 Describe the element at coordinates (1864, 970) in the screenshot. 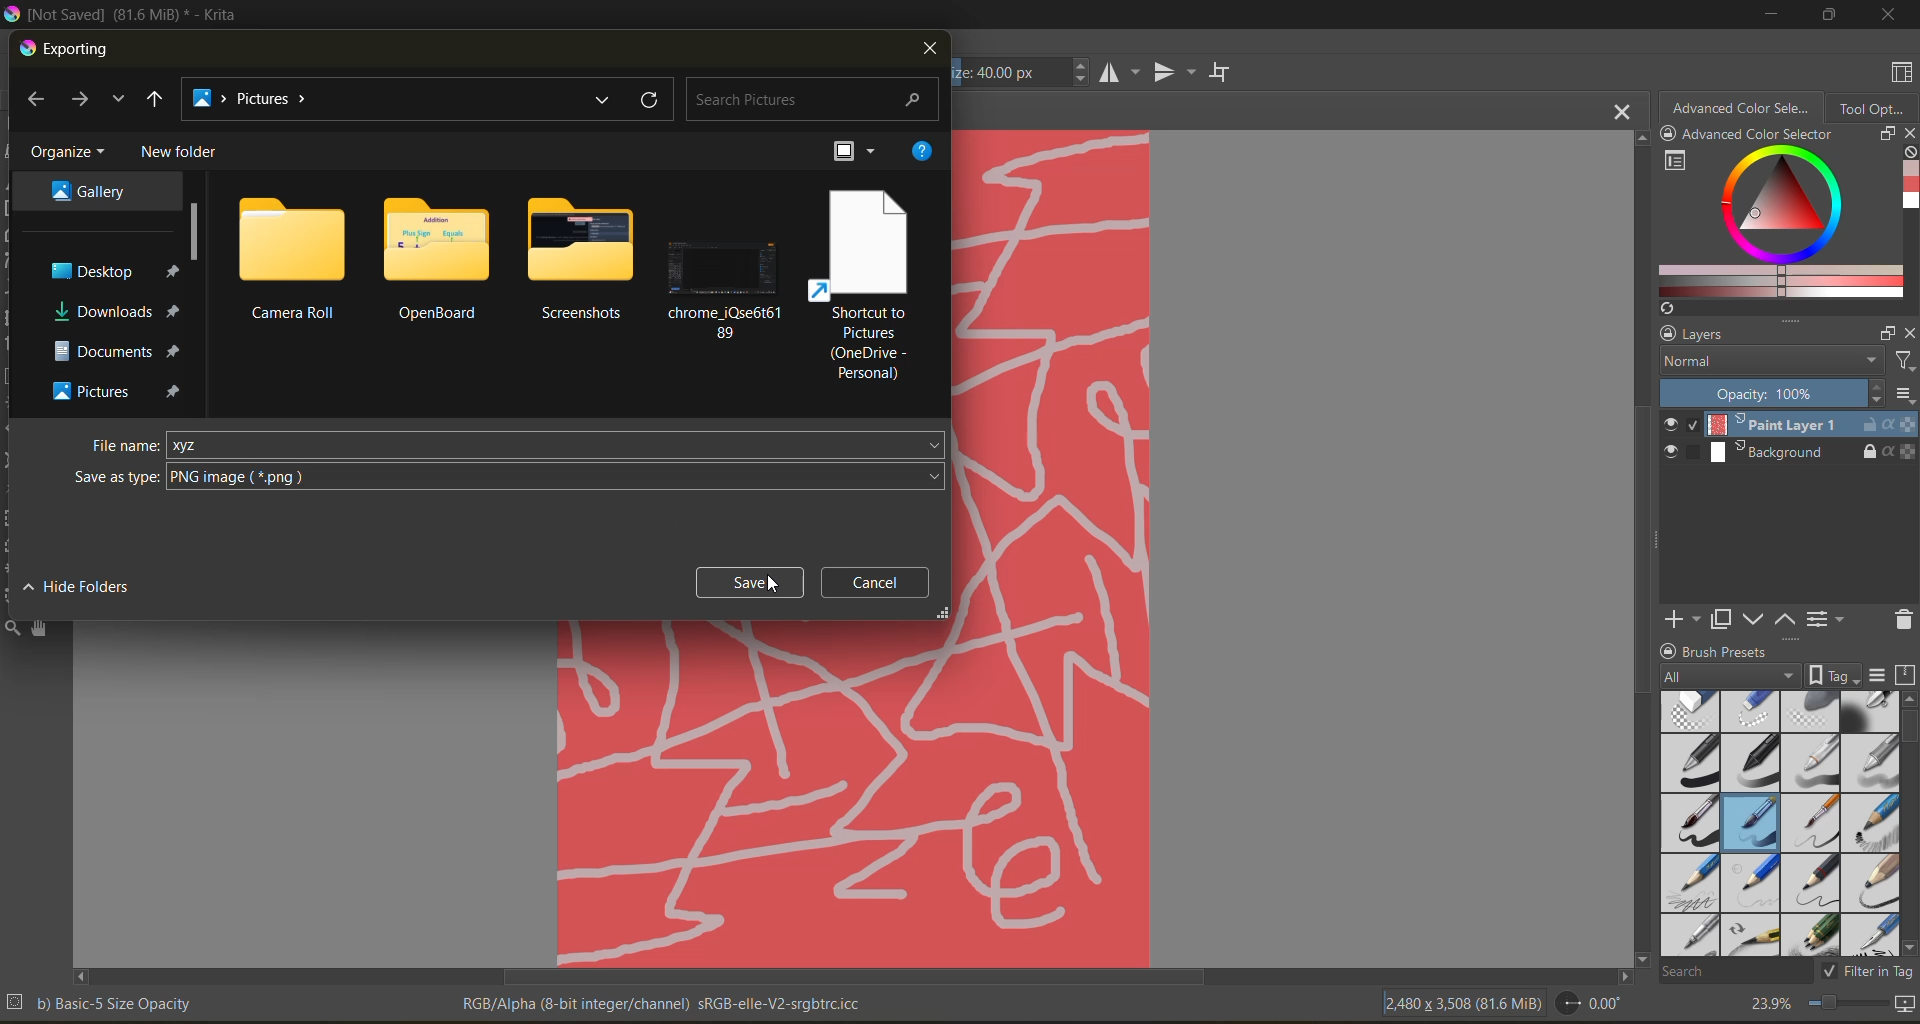

I see `filter tag` at that location.